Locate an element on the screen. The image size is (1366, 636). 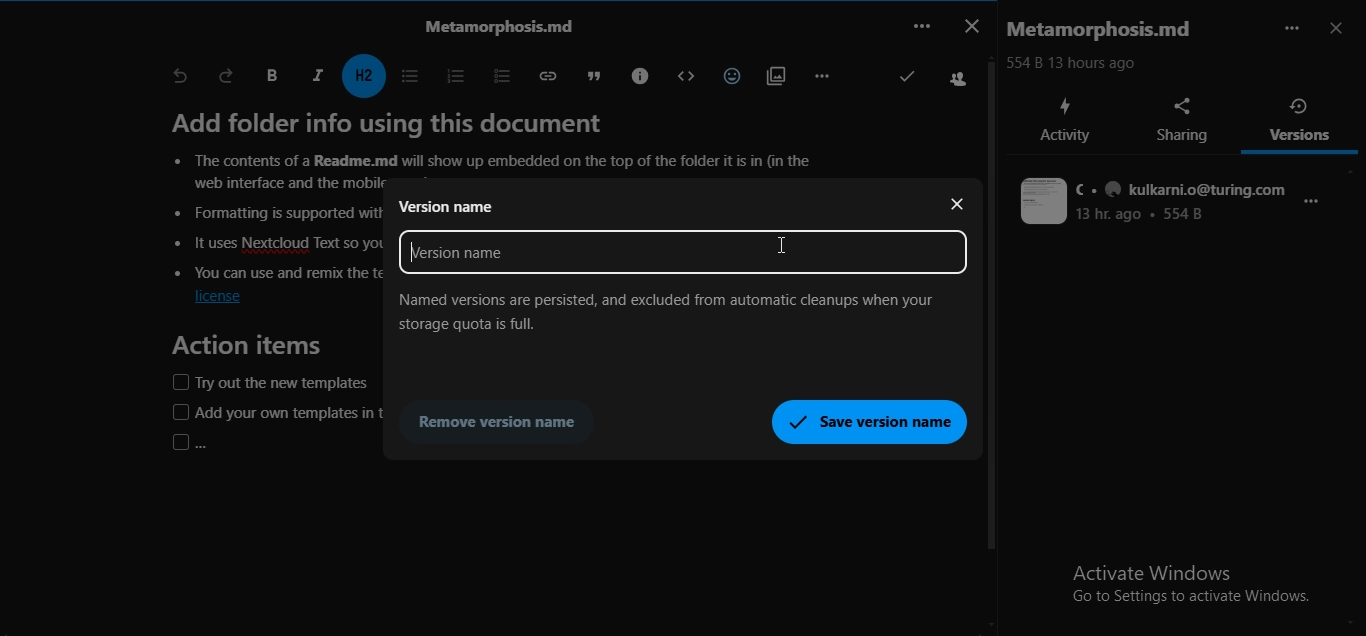
close is located at coordinates (970, 24).